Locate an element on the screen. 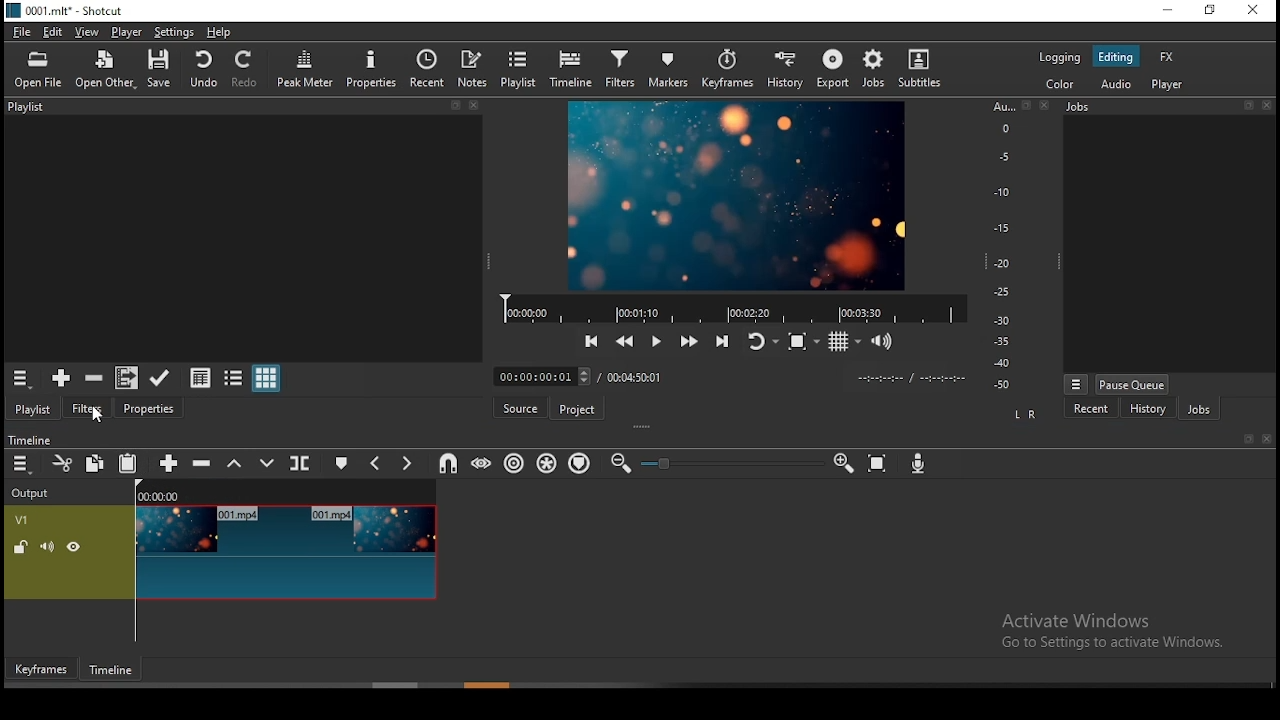  video track  is located at coordinates (220, 553).